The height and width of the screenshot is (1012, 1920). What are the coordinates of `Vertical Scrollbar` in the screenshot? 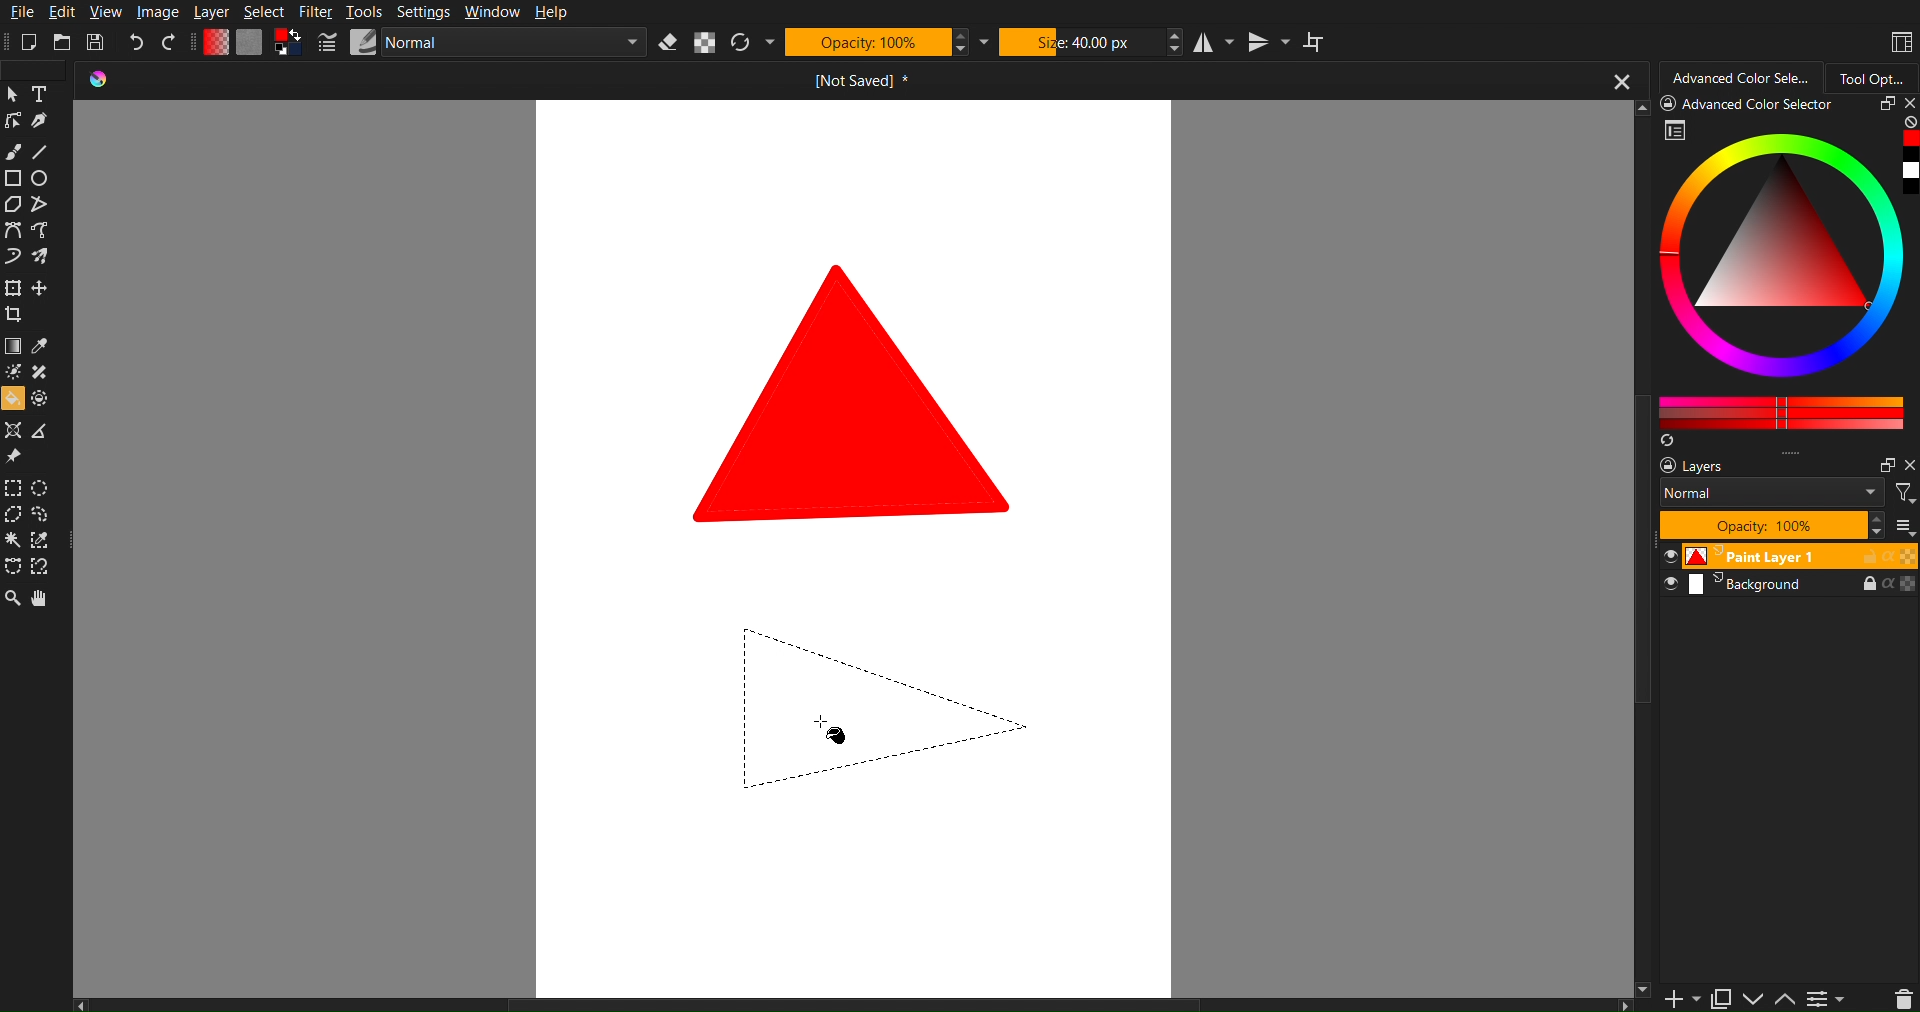 It's located at (1644, 799).